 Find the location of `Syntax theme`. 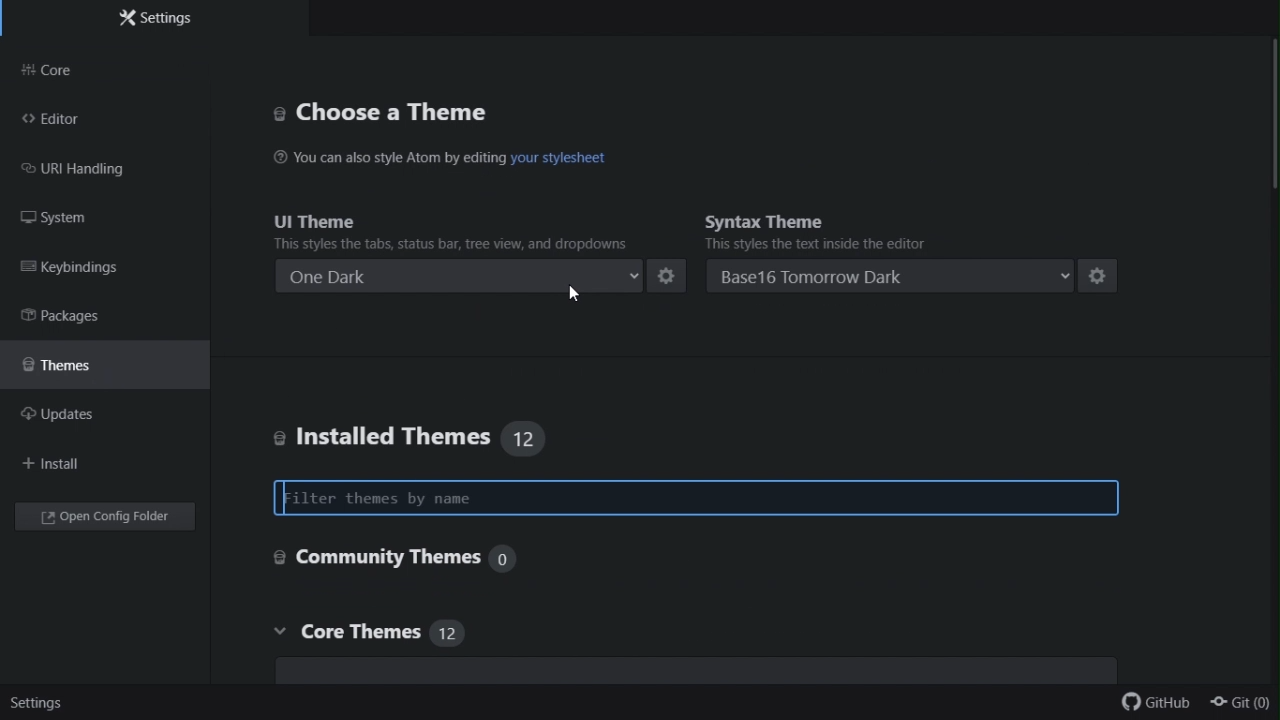

Syntax theme is located at coordinates (885, 216).